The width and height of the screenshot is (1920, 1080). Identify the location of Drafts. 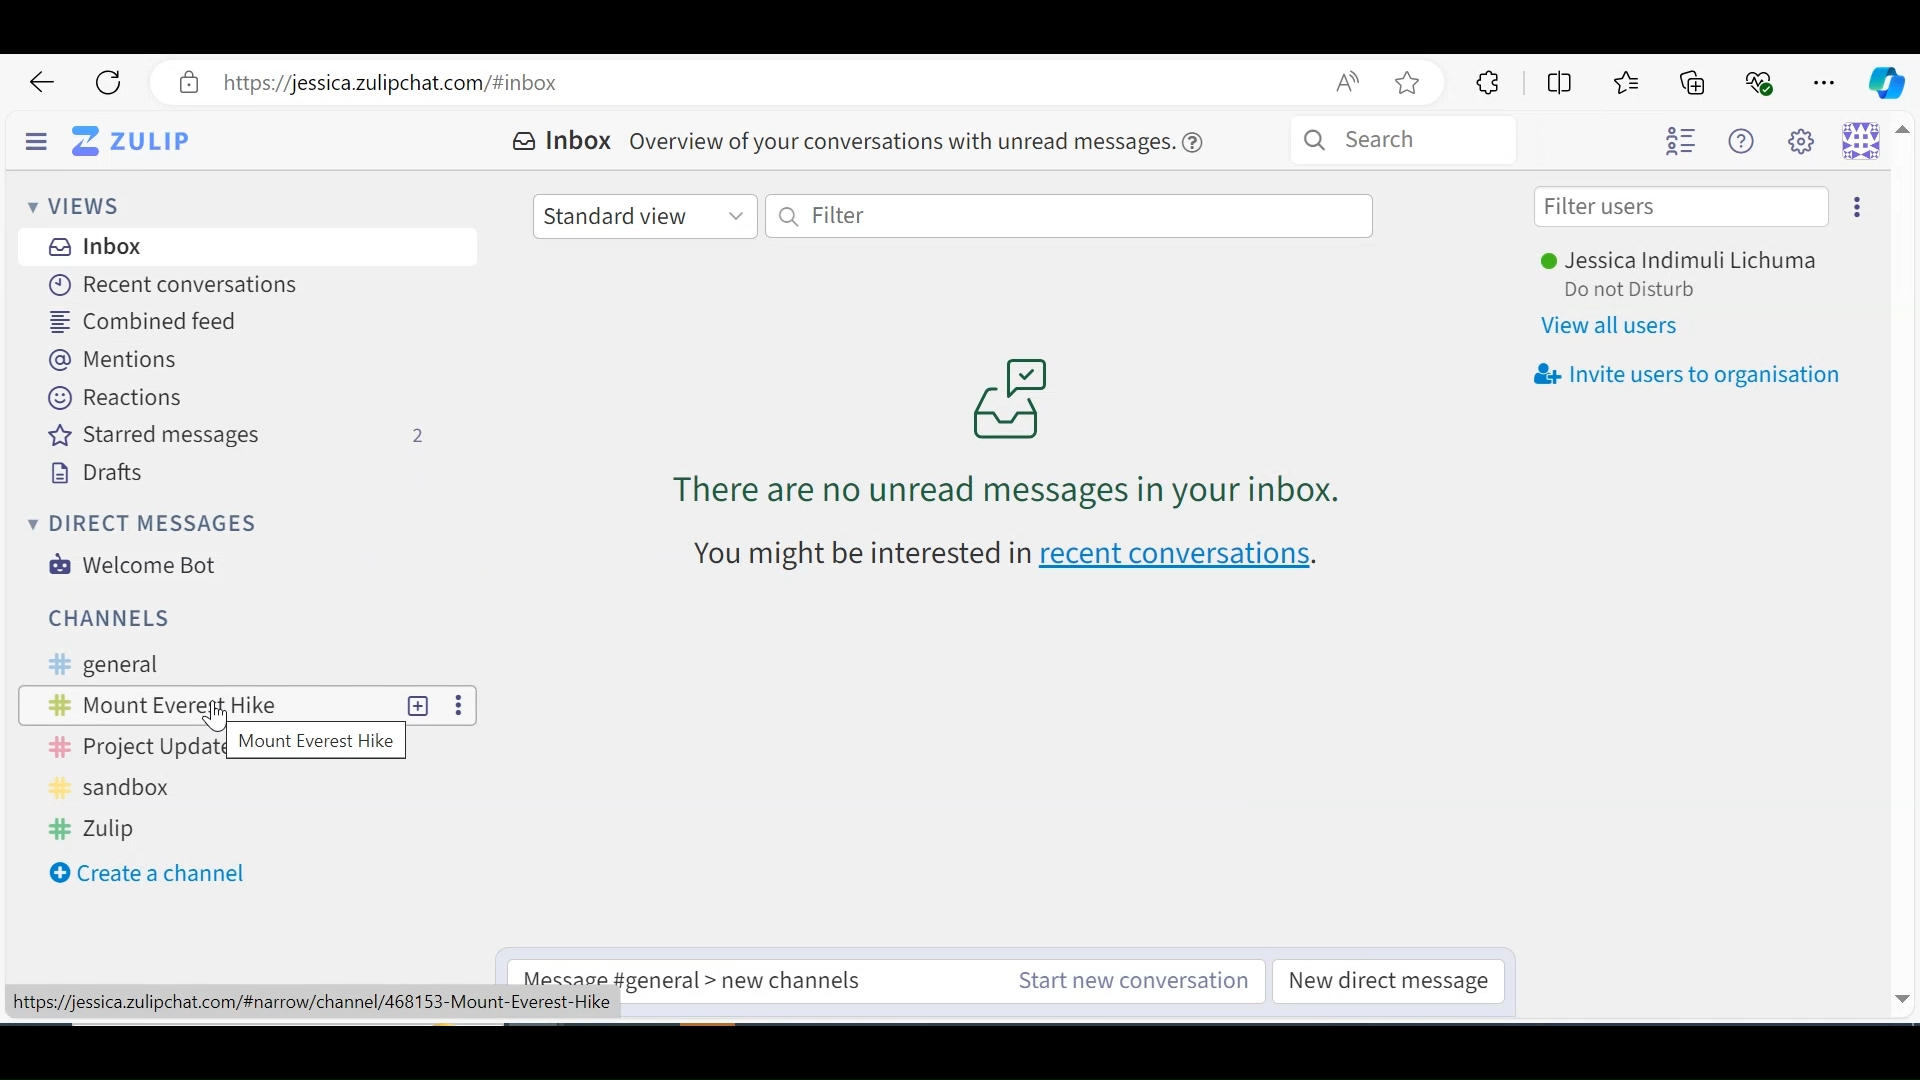
(97, 473).